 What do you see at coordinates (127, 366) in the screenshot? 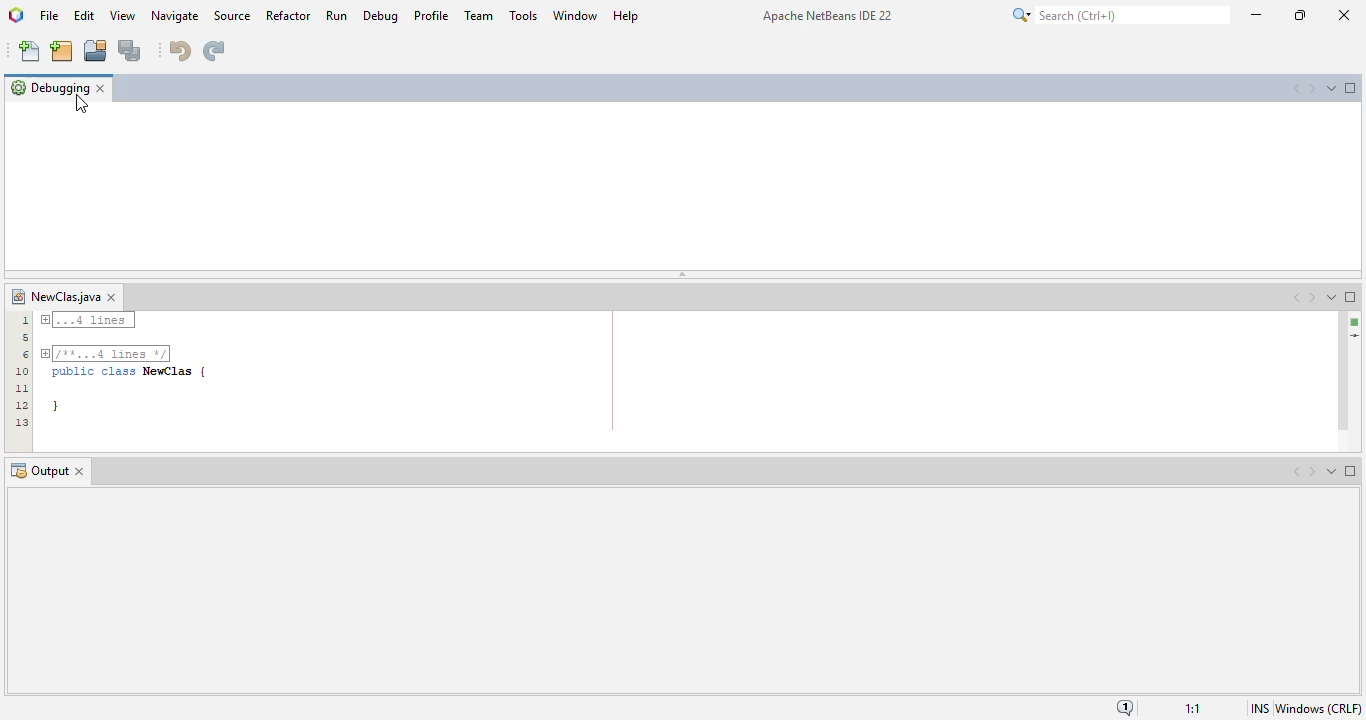
I see `--.4 Lines |
TTT]
public class NewClas |
}` at bounding box center [127, 366].